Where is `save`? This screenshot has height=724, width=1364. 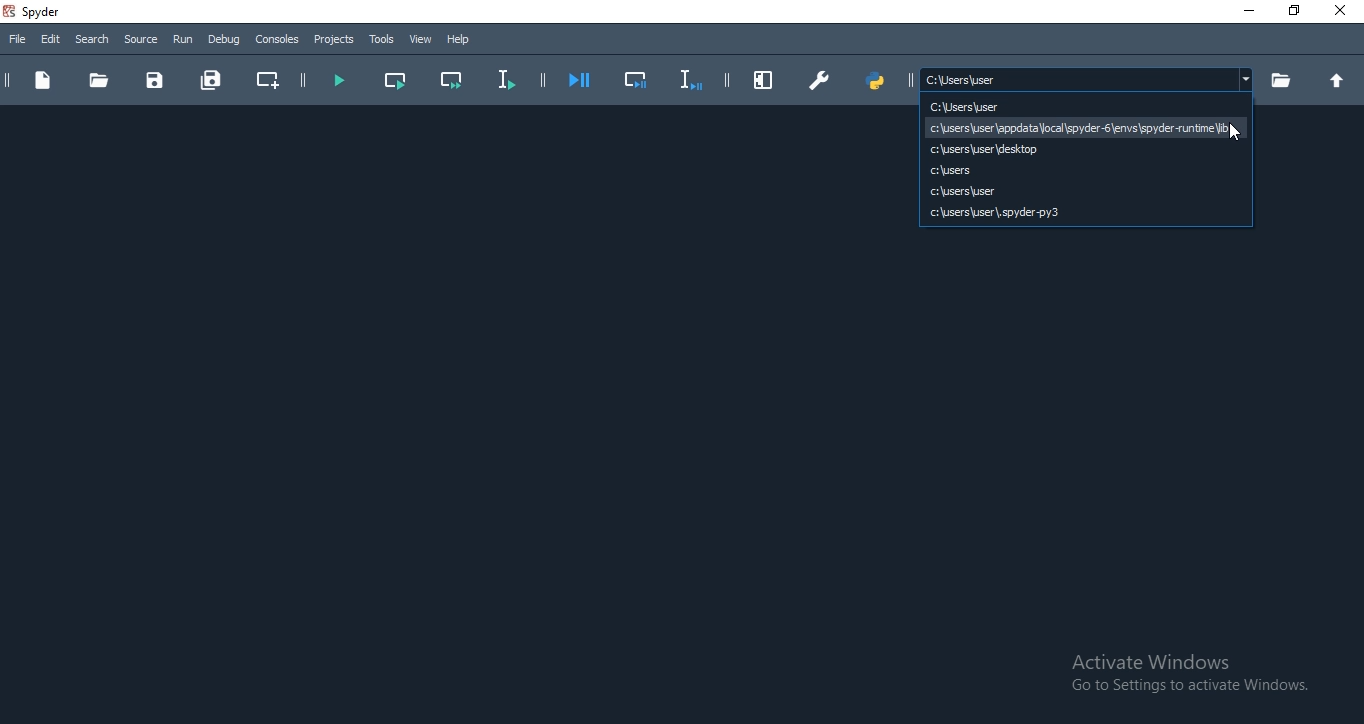 save is located at coordinates (156, 81).